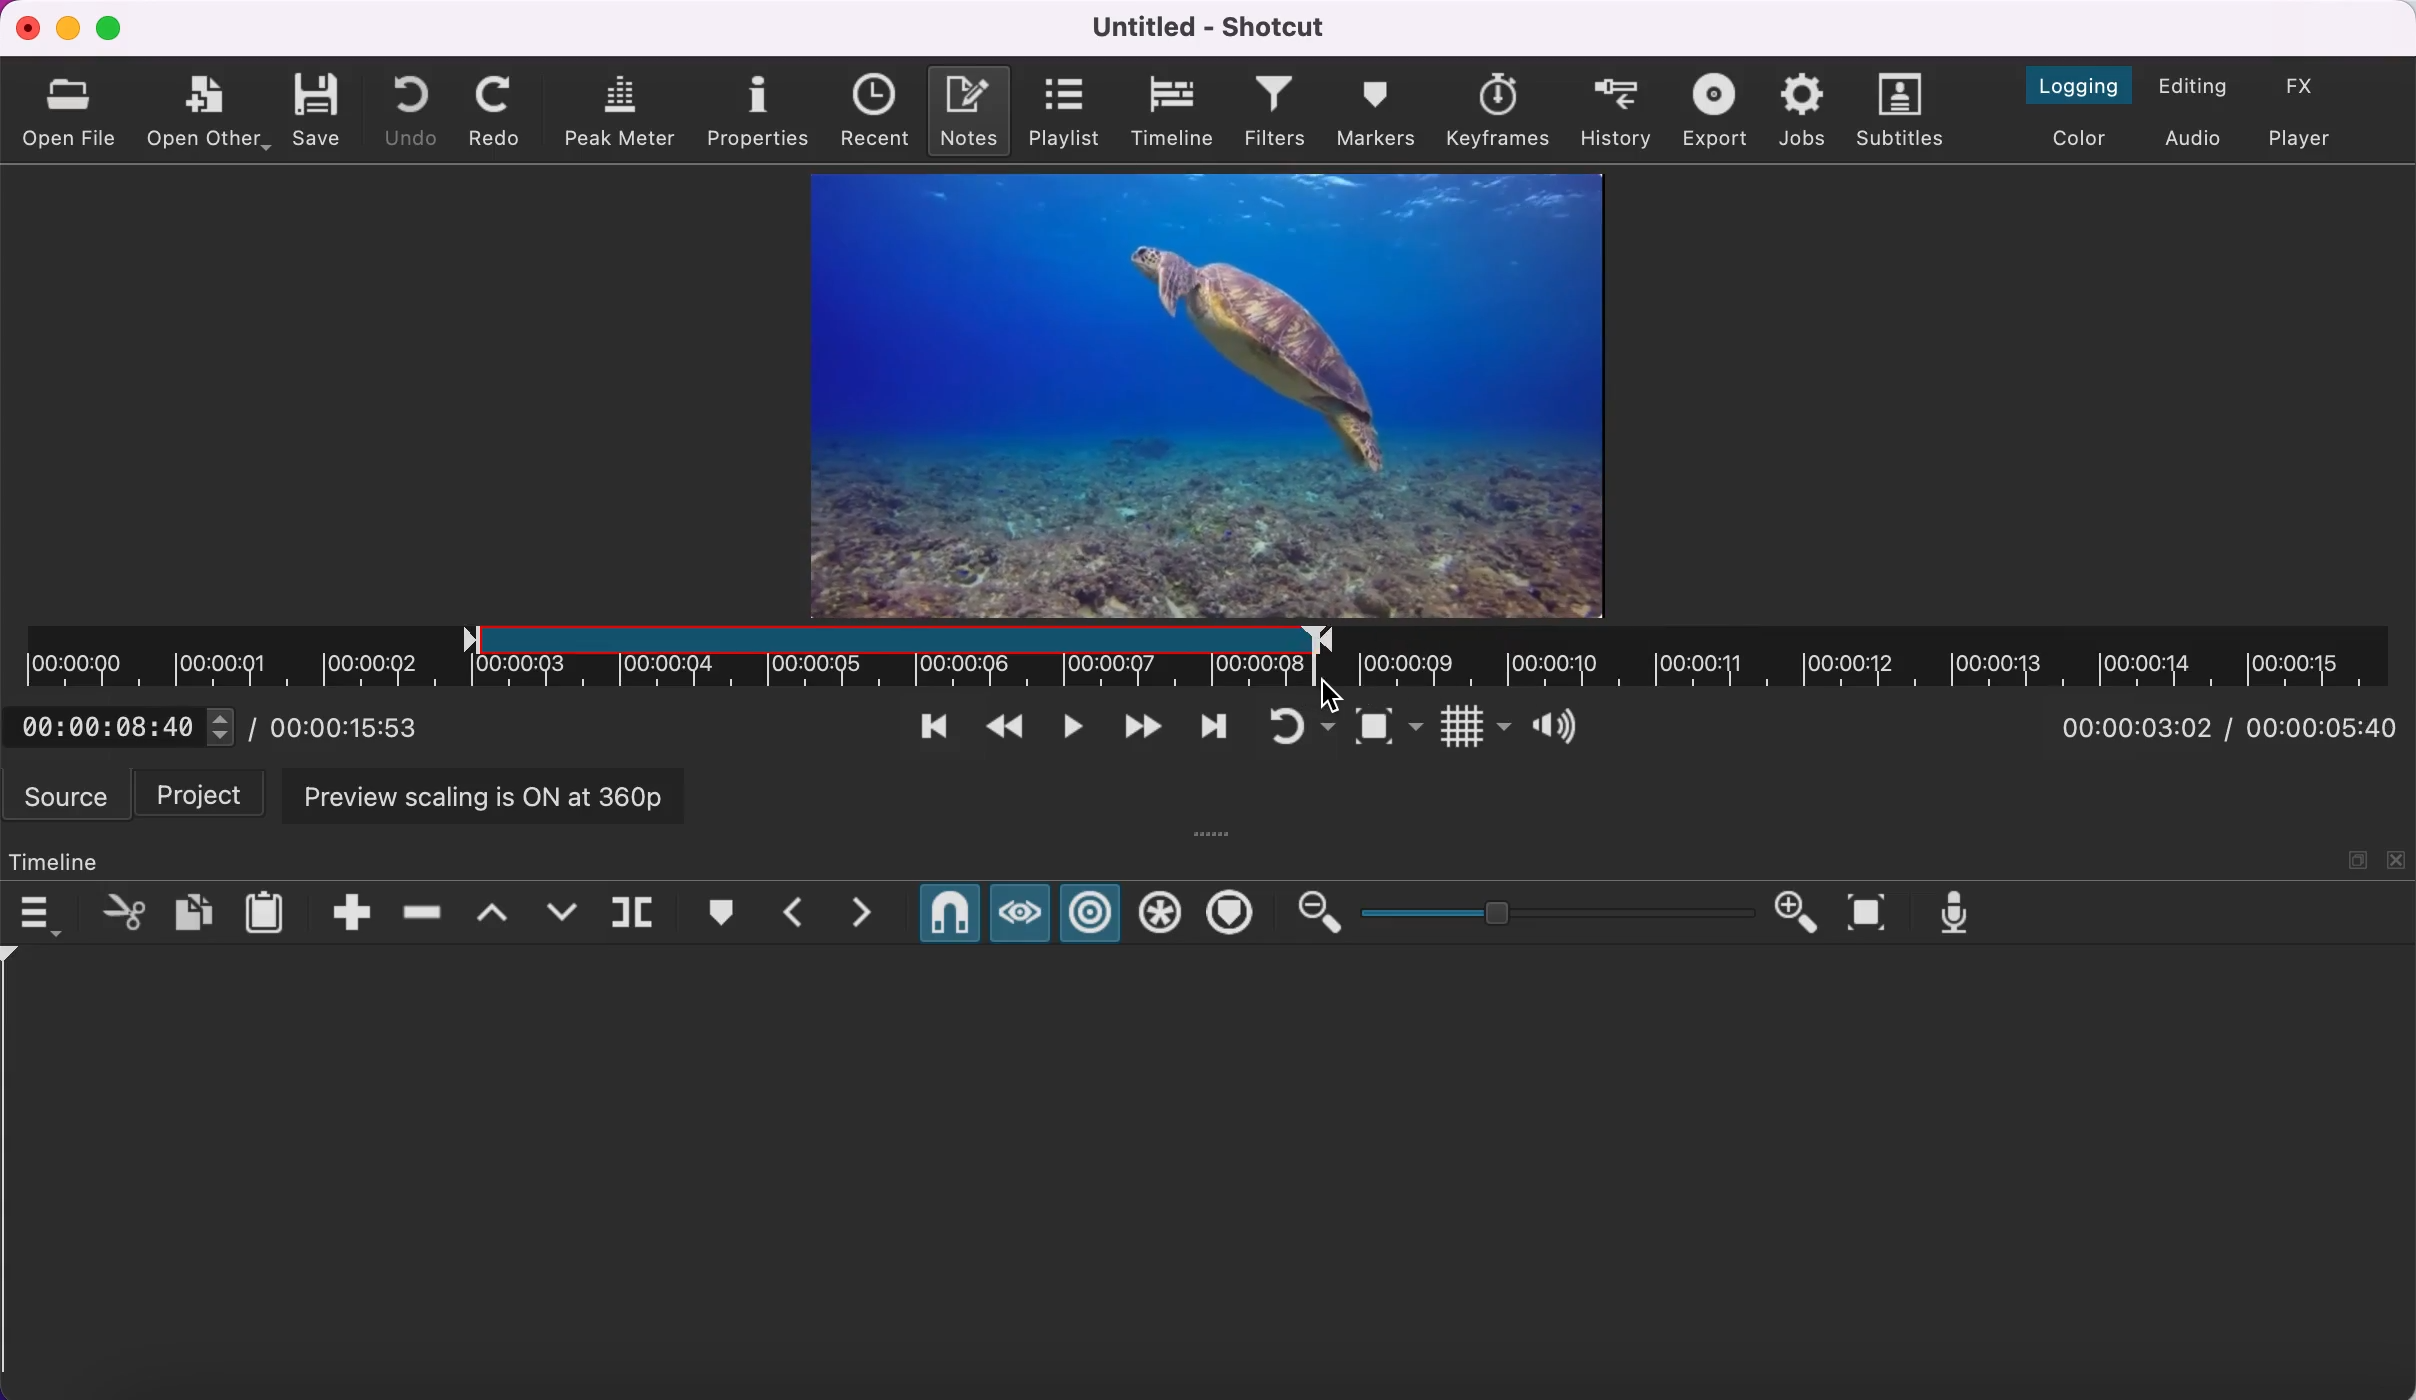  What do you see at coordinates (1276, 112) in the screenshot?
I see `filters` at bounding box center [1276, 112].